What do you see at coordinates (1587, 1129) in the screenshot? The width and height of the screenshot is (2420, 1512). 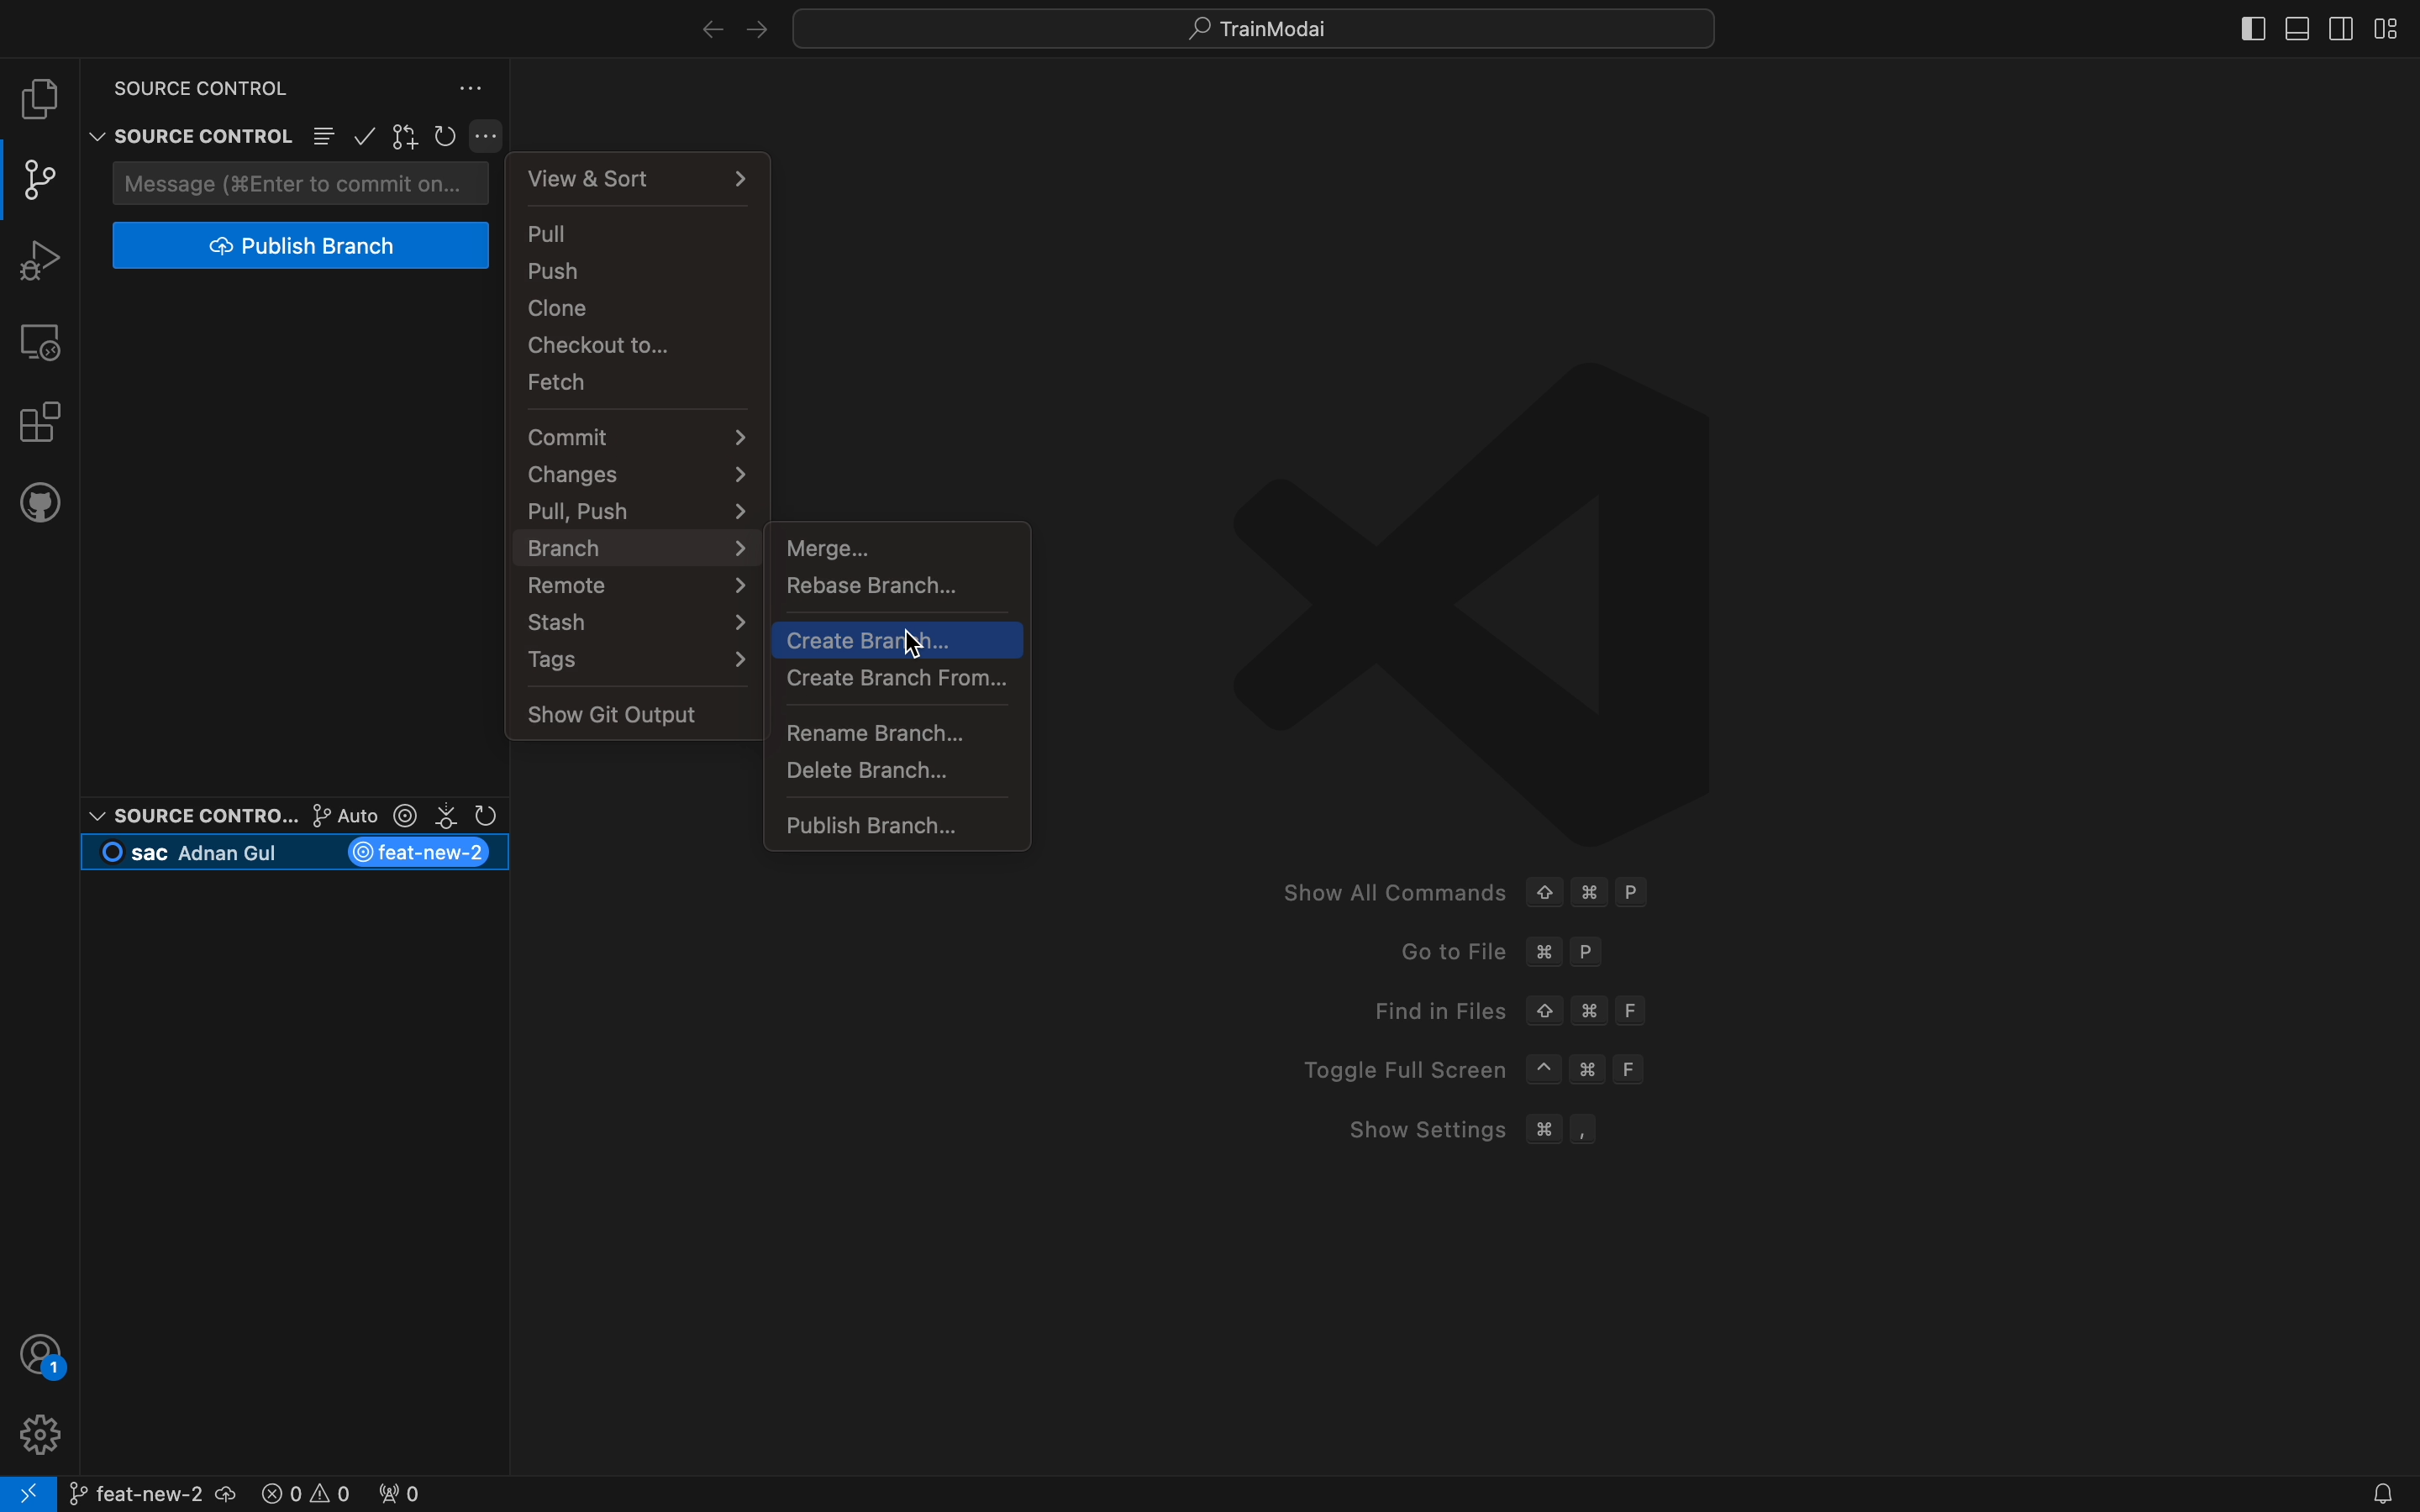 I see `,` at bounding box center [1587, 1129].